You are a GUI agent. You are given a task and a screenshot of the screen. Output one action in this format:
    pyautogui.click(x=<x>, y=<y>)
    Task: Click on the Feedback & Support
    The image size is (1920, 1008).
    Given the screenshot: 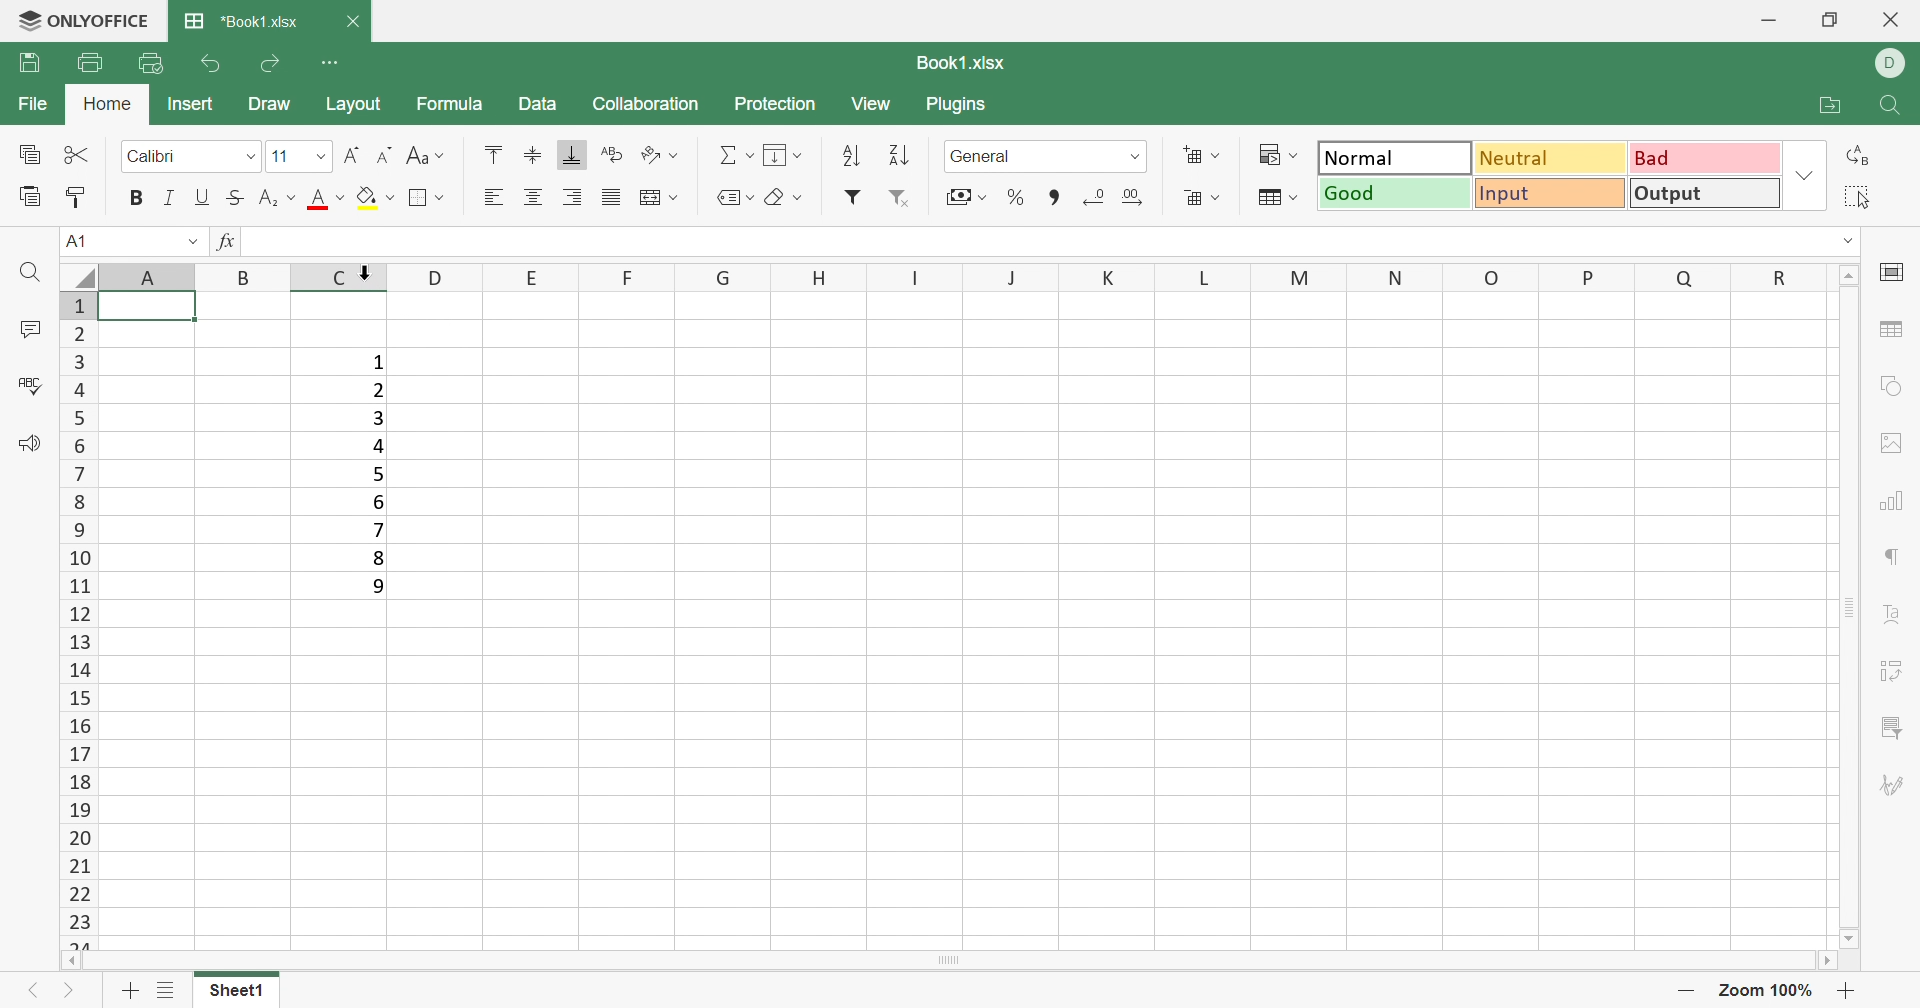 What is the action you would take?
    pyautogui.click(x=27, y=446)
    